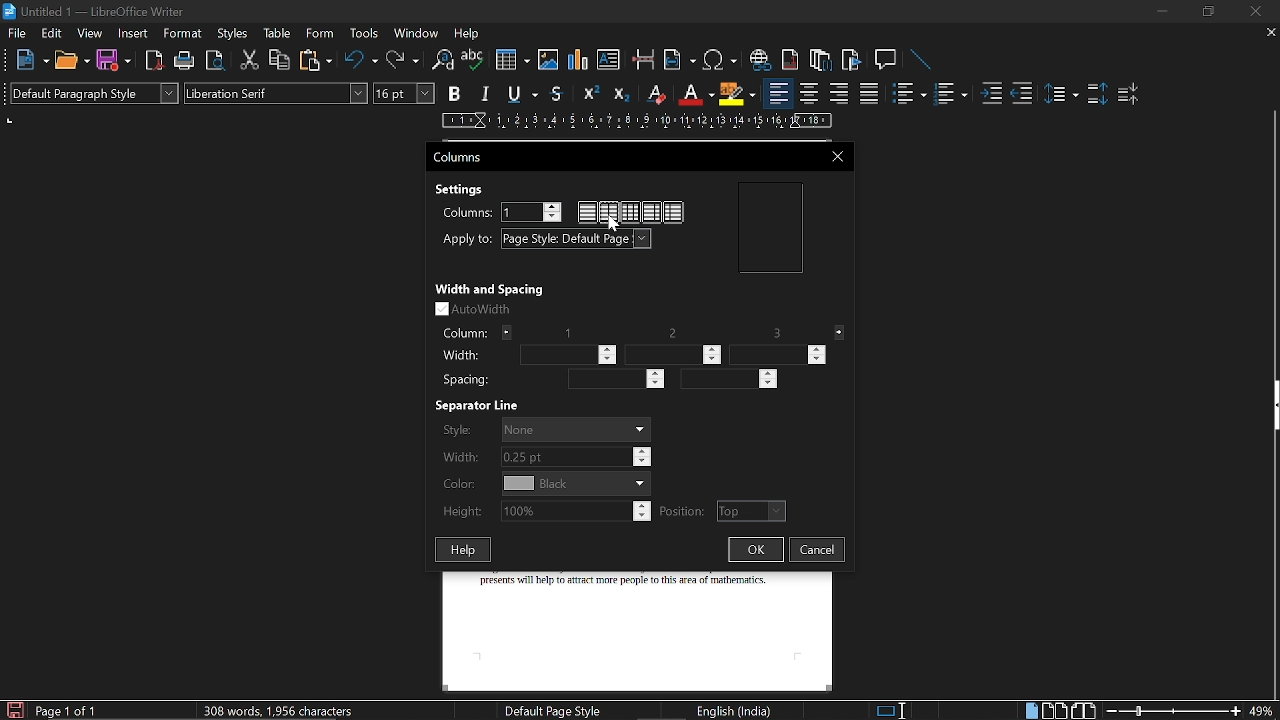 This screenshot has height=720, width=1280. What do you see at coordinates (12, 711) in the screenshot?
I see `Save` at bounding box center [12, 711].